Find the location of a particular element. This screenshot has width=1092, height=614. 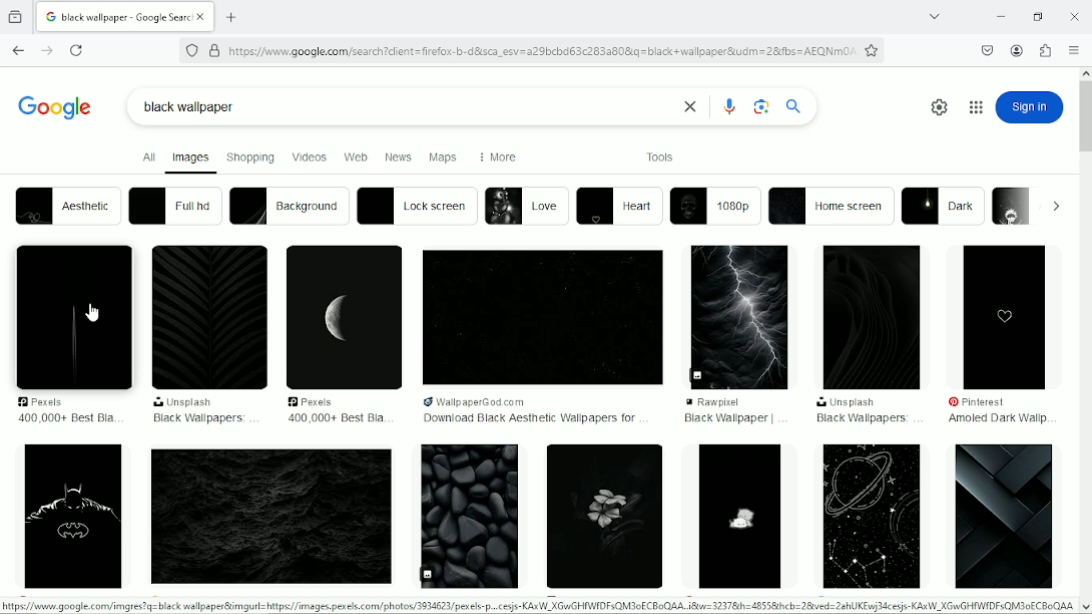

black wallpaper image is located at coordinates (468, 517).